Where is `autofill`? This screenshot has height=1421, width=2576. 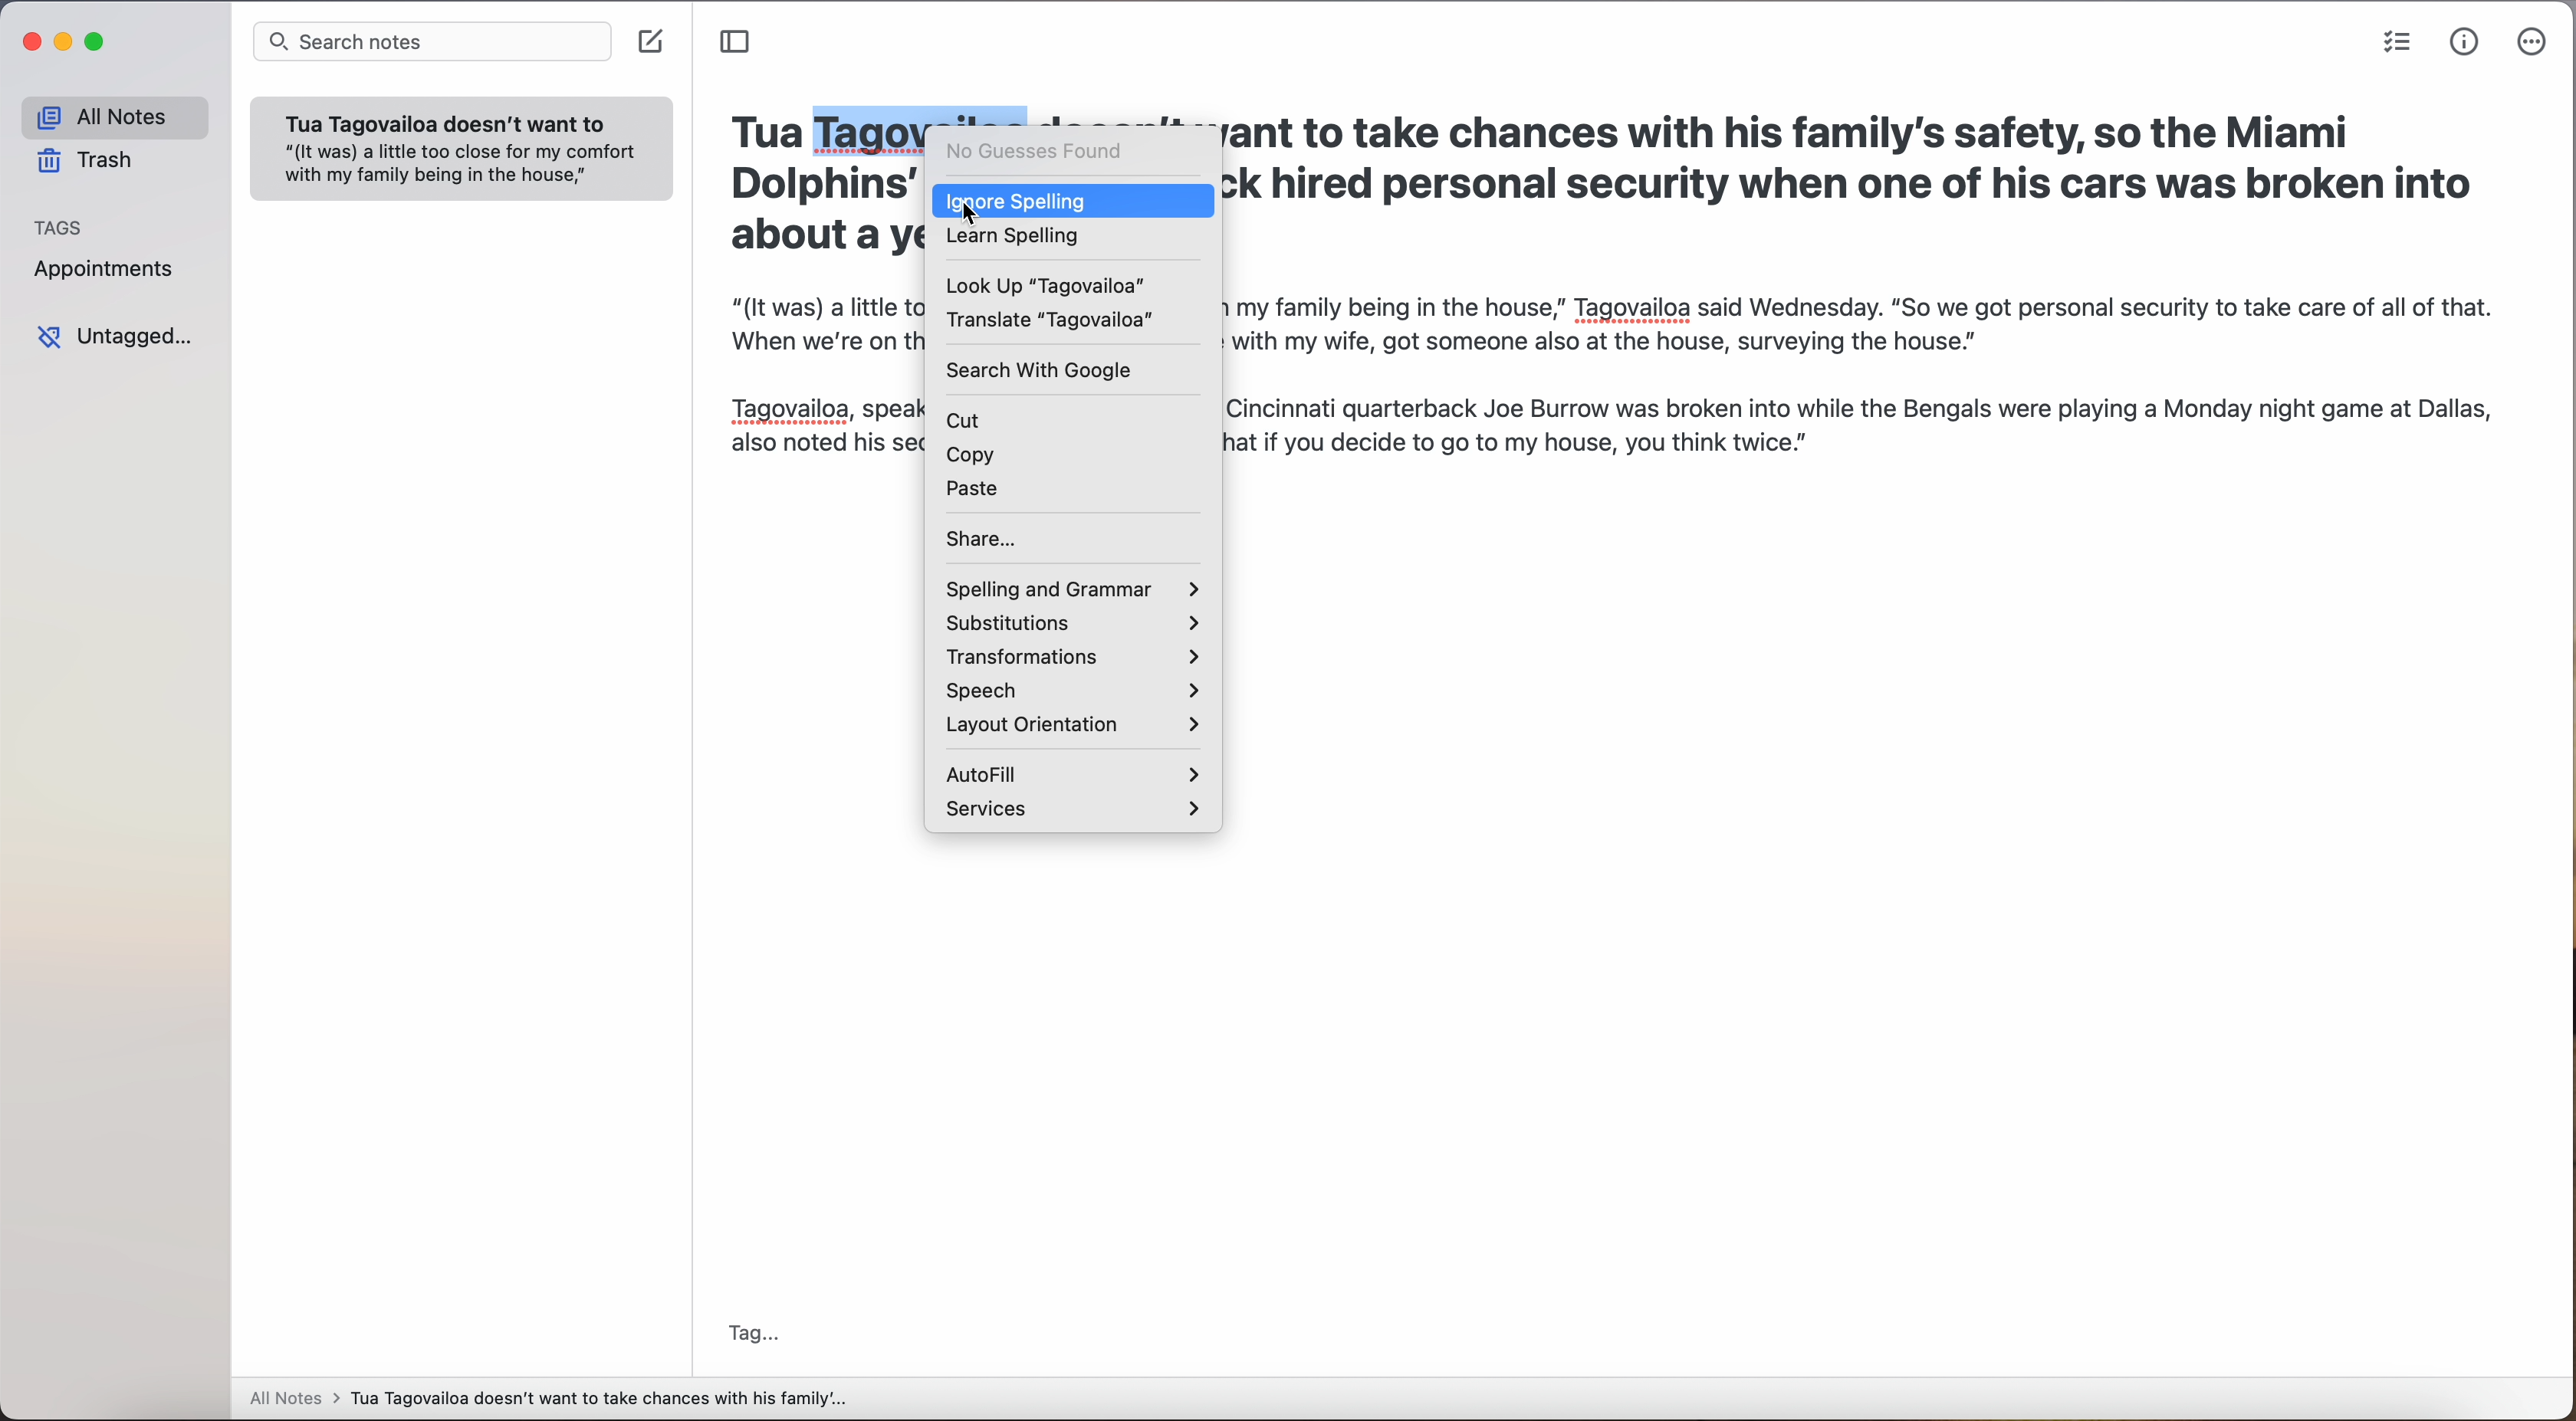
autofill is located at coordinates (1075, 771).